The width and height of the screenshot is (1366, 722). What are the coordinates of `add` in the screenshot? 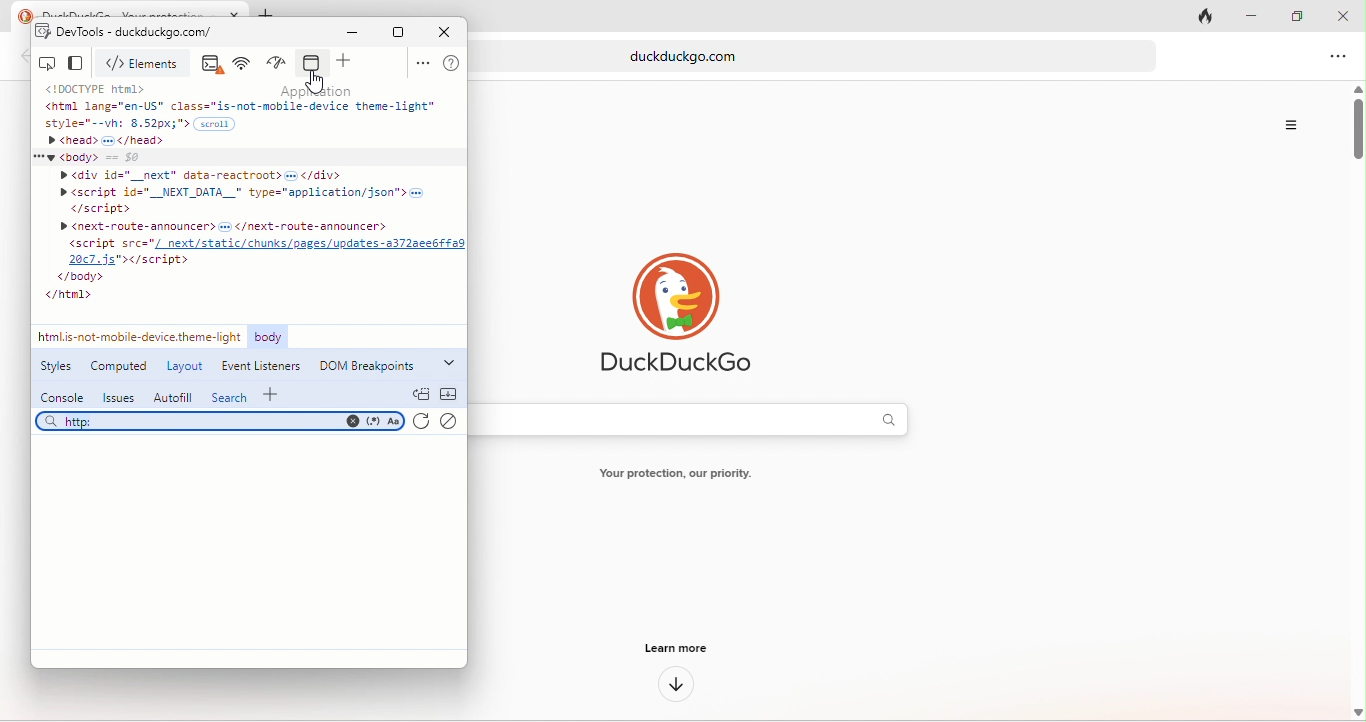 It's located at (352, 63).